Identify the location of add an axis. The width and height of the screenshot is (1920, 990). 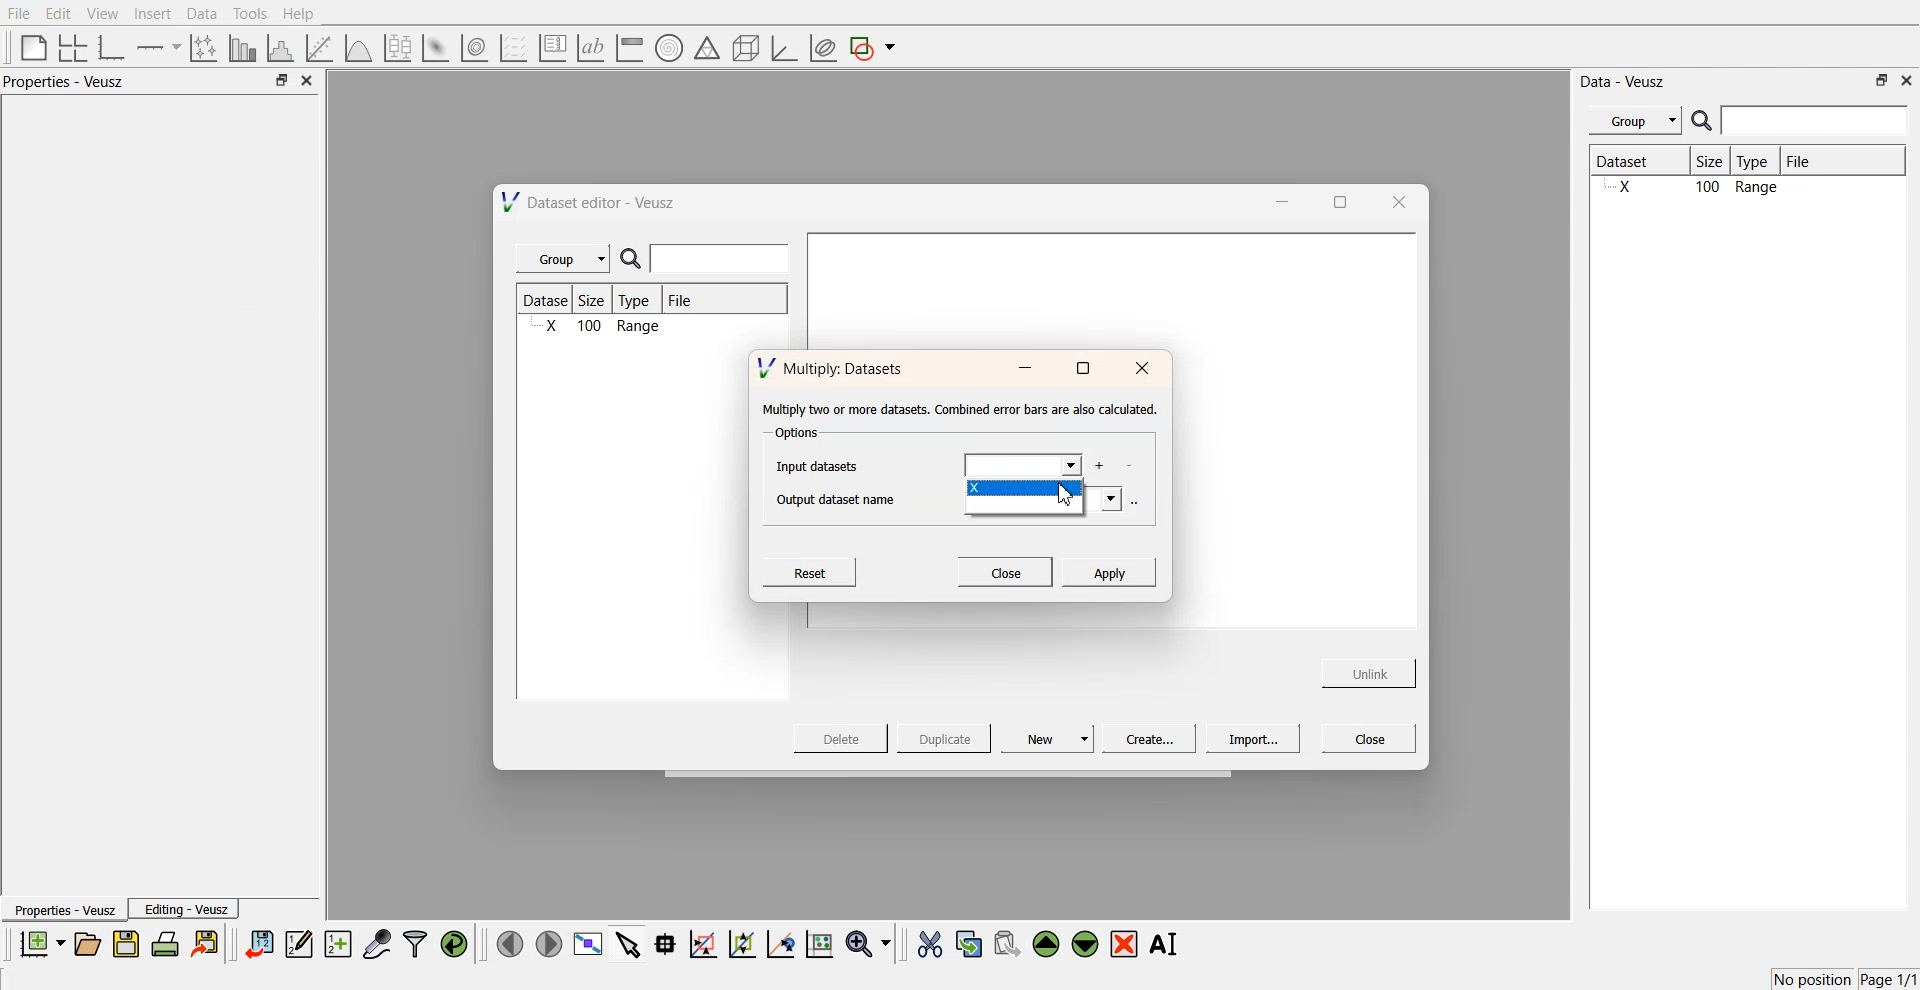
(160, 47).